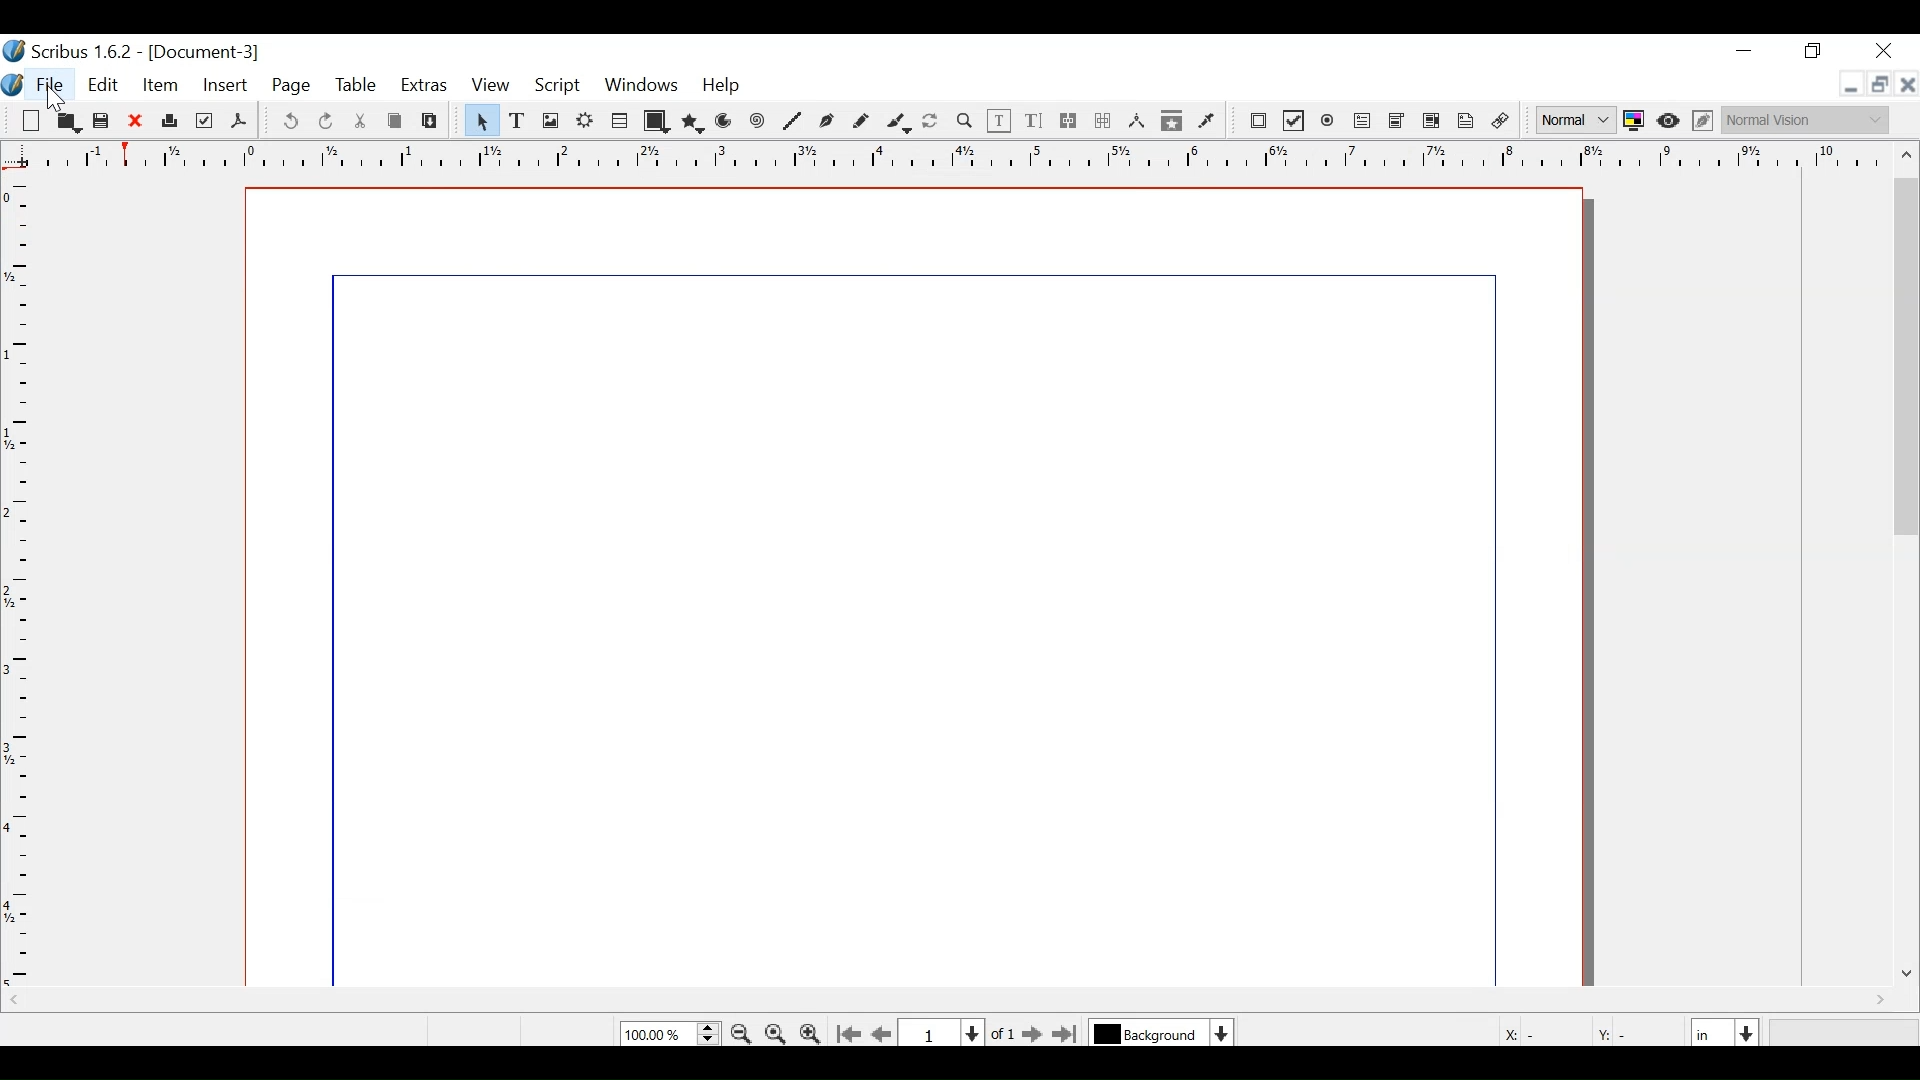 Image resolution: width=1920 pixels, height=1080 pixels. What do you see at coordinates (1103, 121) in the screenshot?
I see `Unlink text frame` at bounding box center [1103, 121].